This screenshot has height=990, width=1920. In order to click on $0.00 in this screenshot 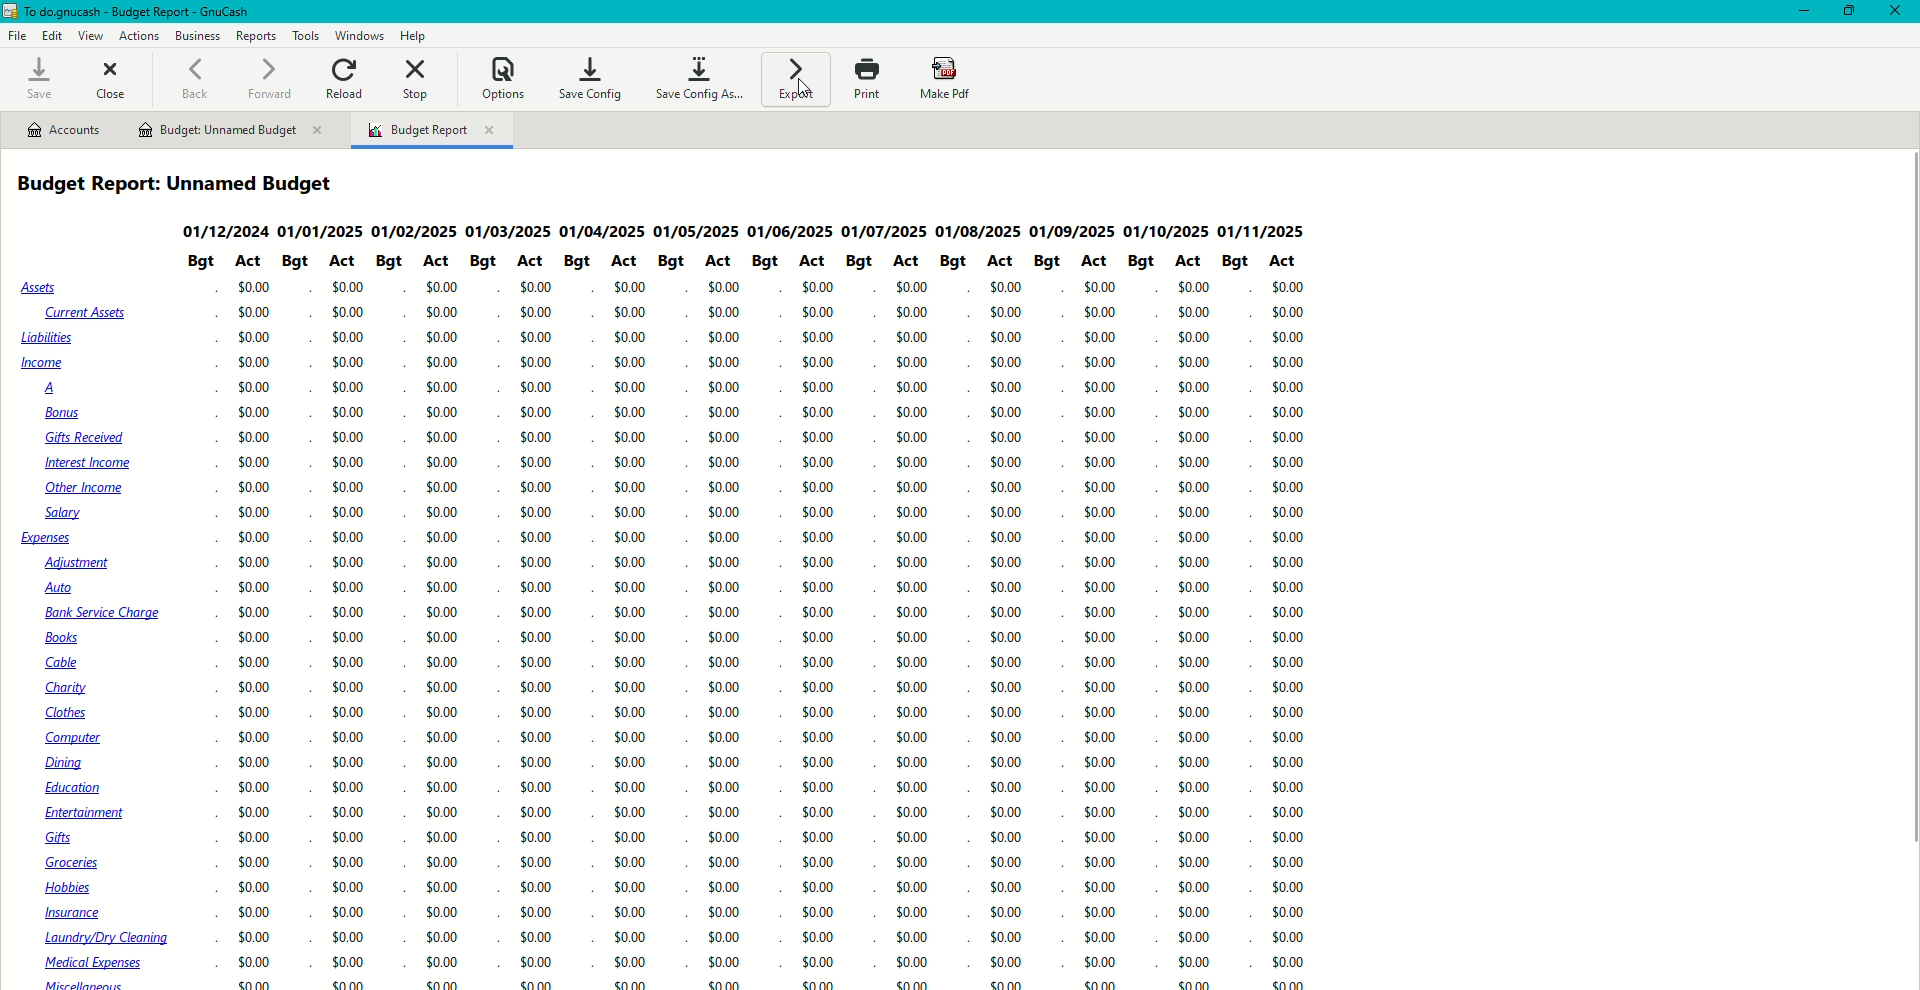, I will do `click(543, 512)`.